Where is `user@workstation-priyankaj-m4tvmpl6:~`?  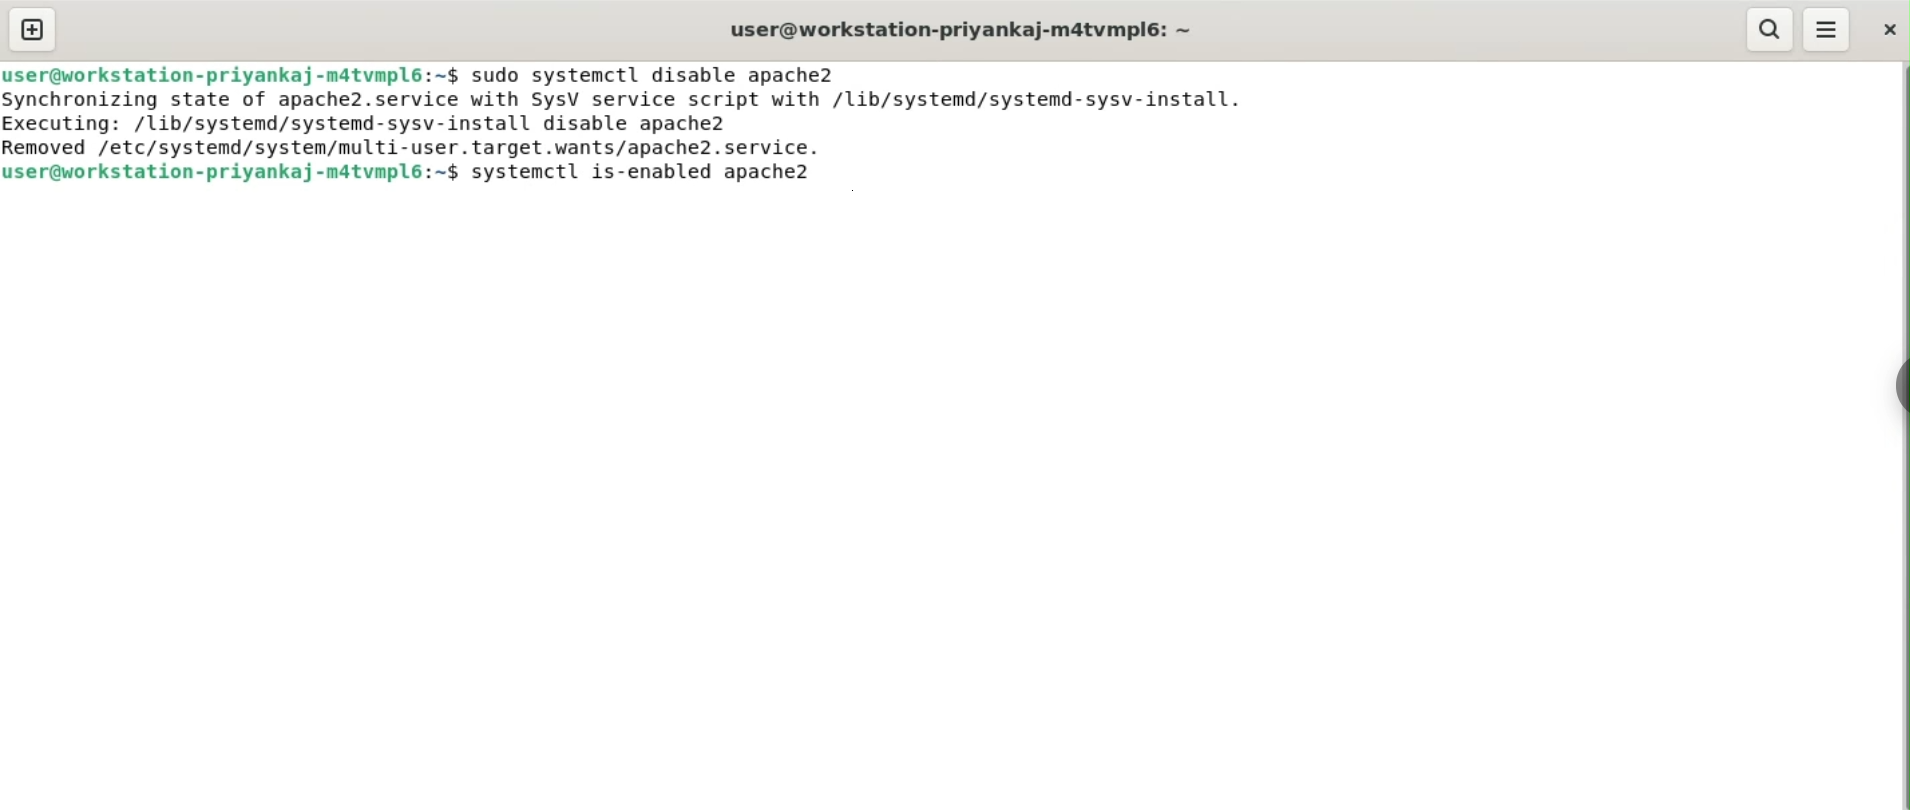
user@workstation-priyankaj-m4tvmpl6:~ is located at coordinates (964, 30).